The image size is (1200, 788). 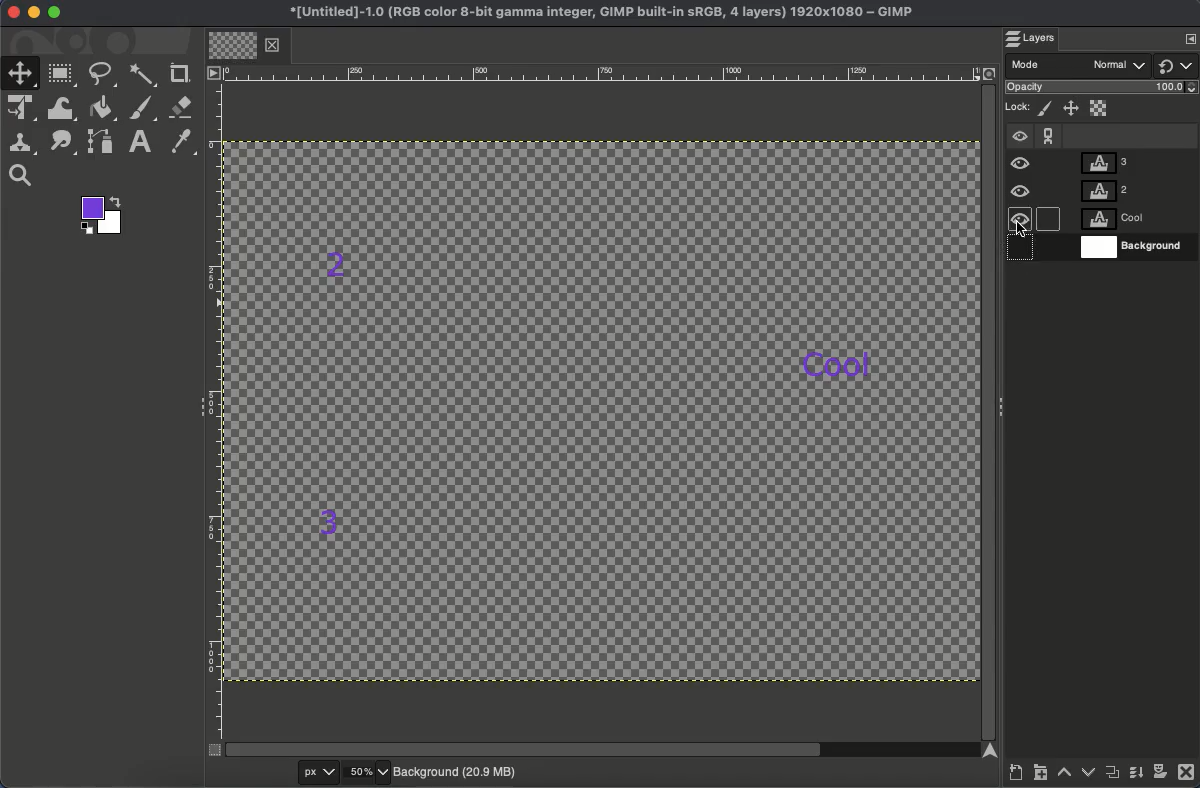 I want to click on Clone, so click(x=25, y=143).